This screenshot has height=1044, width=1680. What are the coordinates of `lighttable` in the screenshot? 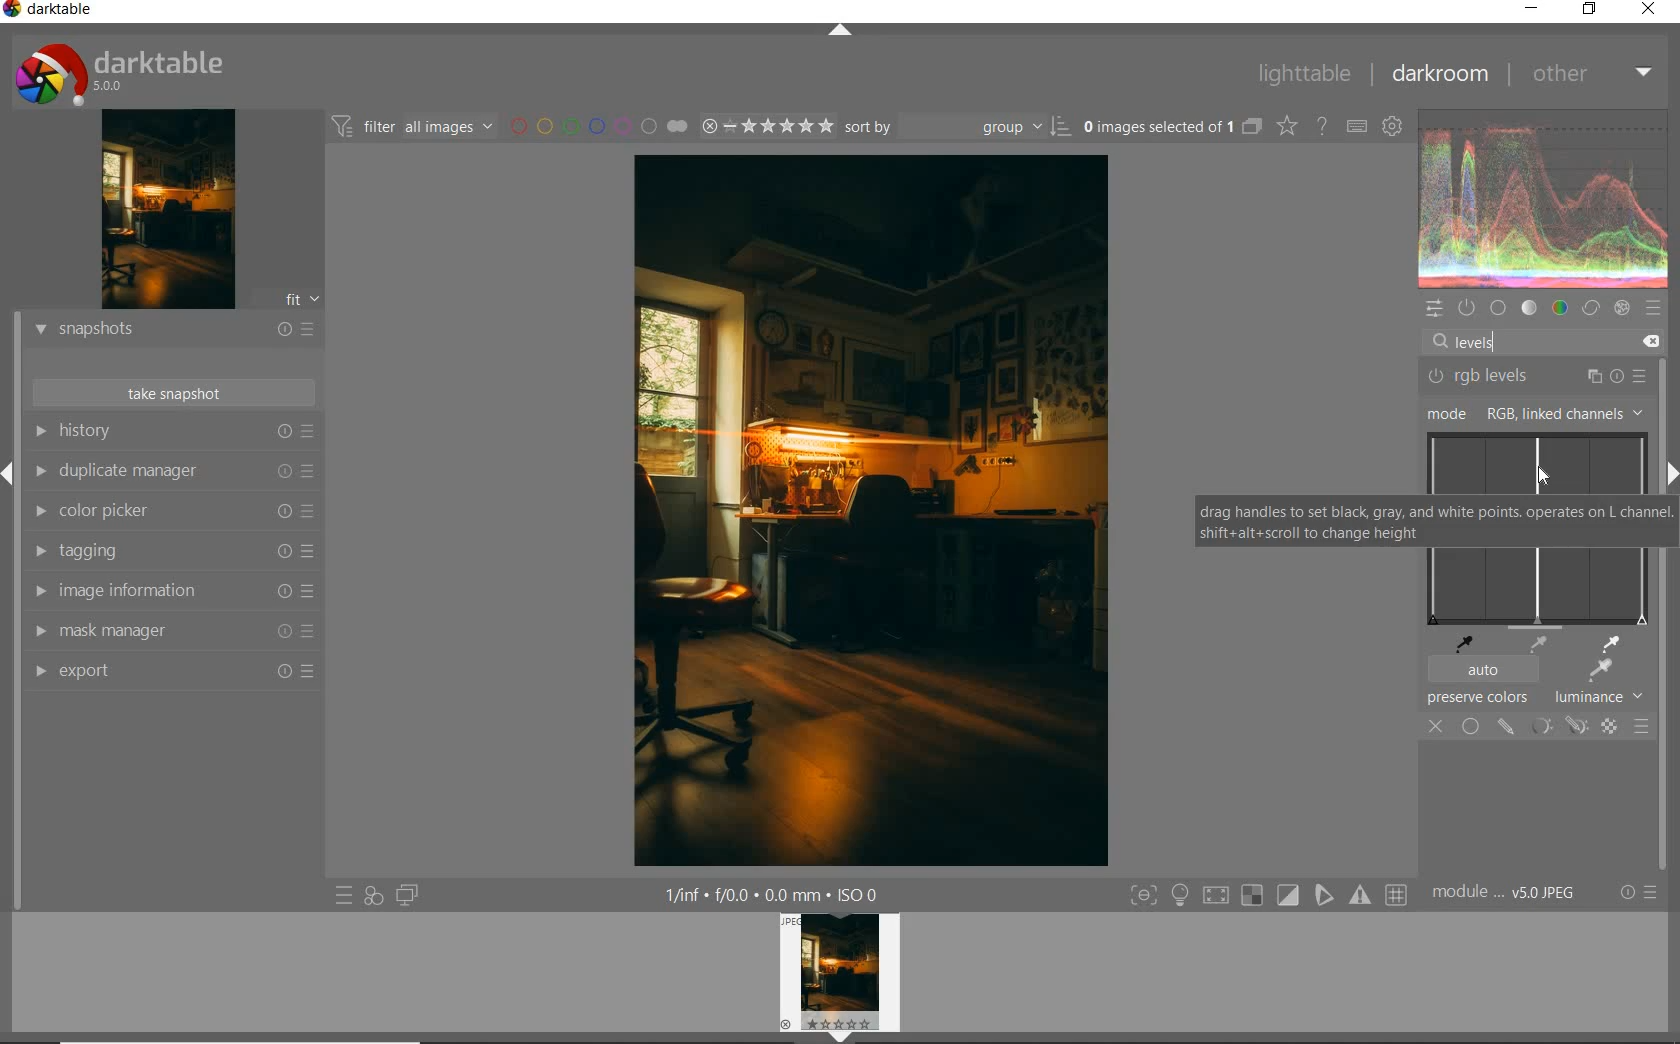 It's located at (1305, 76).